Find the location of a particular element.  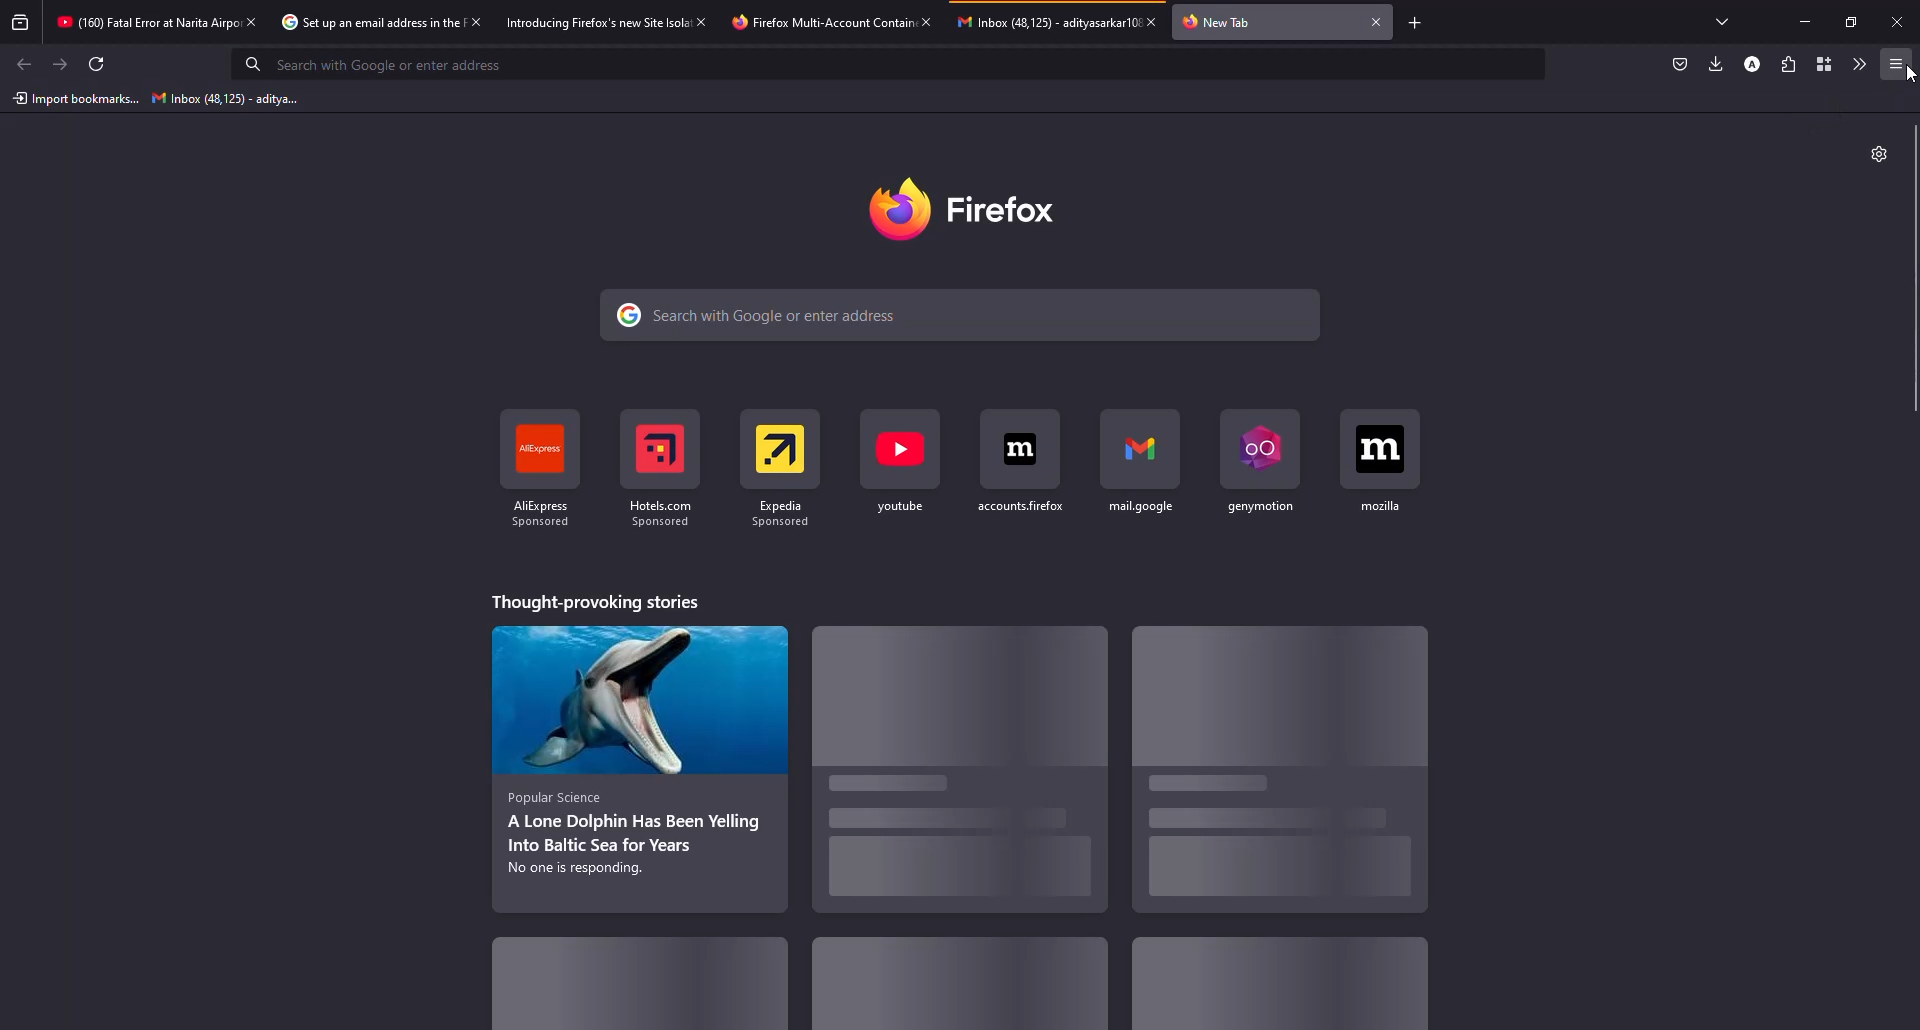

stories is located at coordinates (973, 780).